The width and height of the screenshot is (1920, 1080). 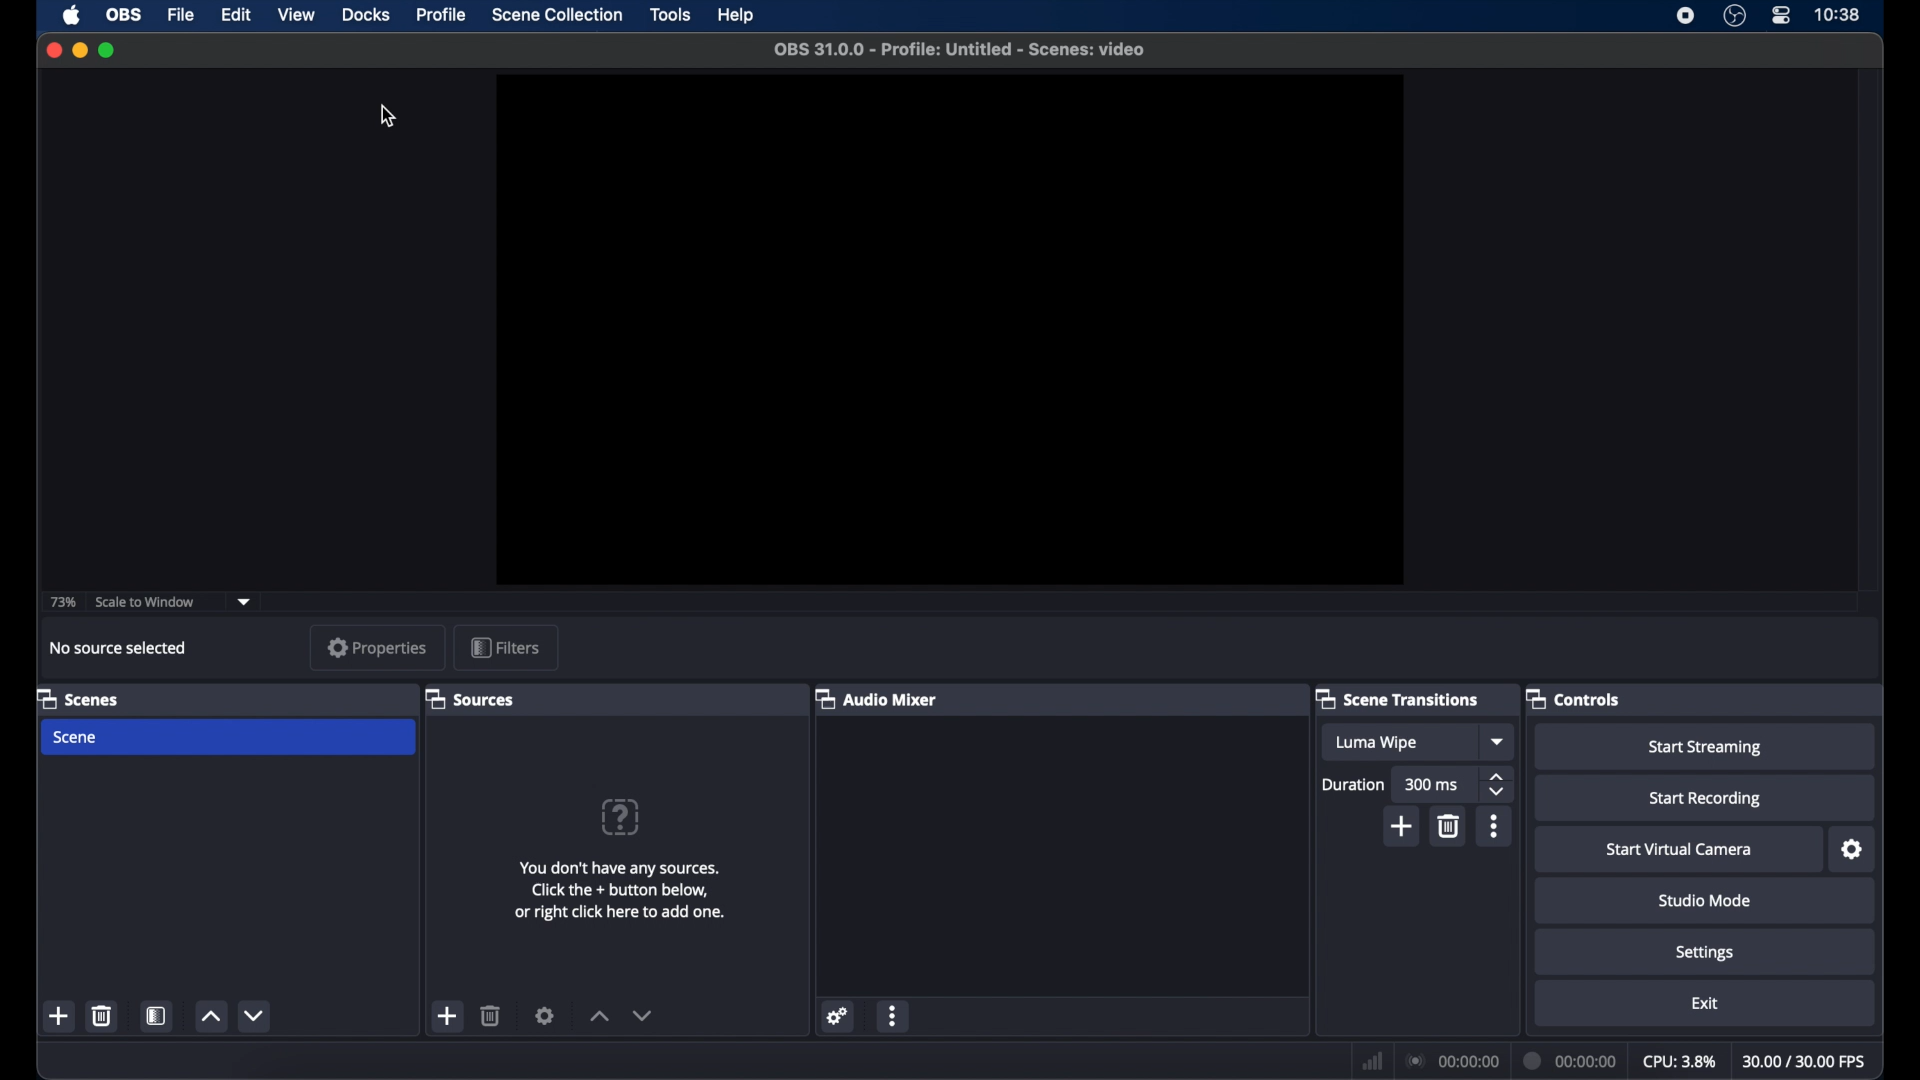 I want to click on view, so click(x=295, y=13).